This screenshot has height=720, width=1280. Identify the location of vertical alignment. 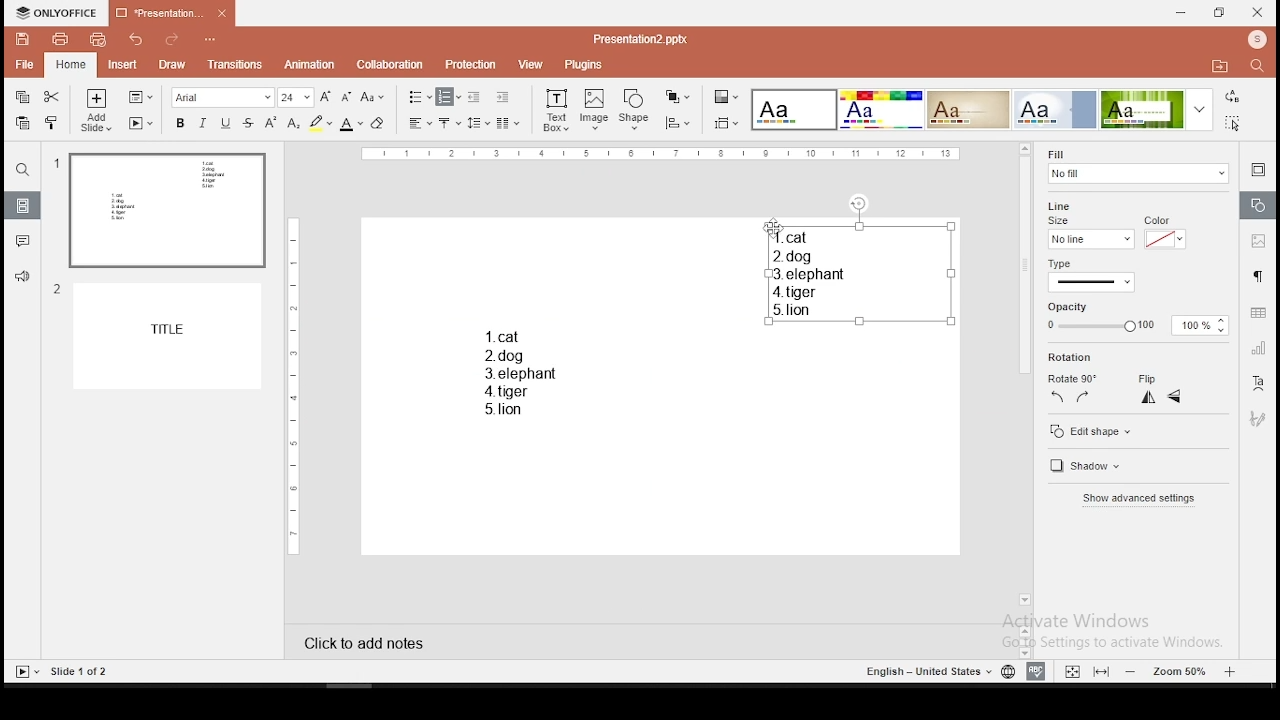
(451, 122).